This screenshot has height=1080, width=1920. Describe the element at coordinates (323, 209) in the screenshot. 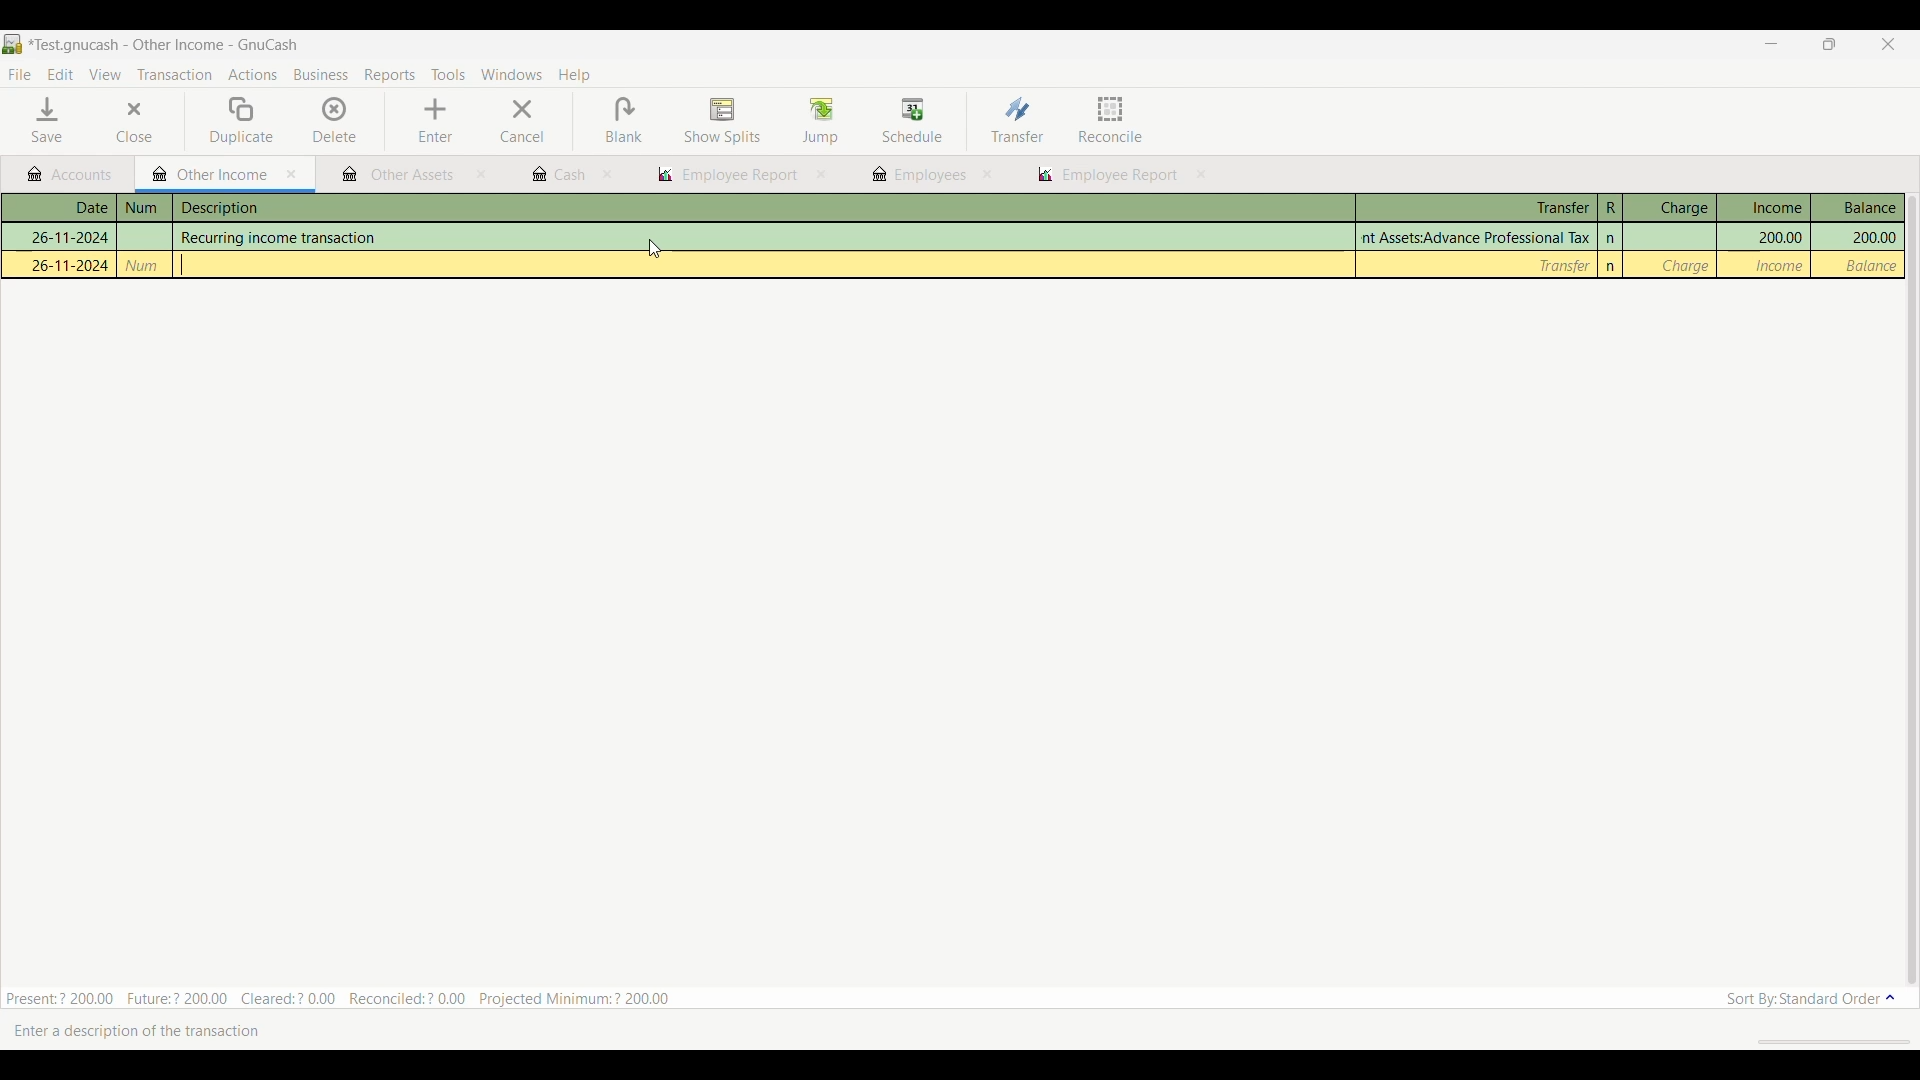

I see `description` at that location.